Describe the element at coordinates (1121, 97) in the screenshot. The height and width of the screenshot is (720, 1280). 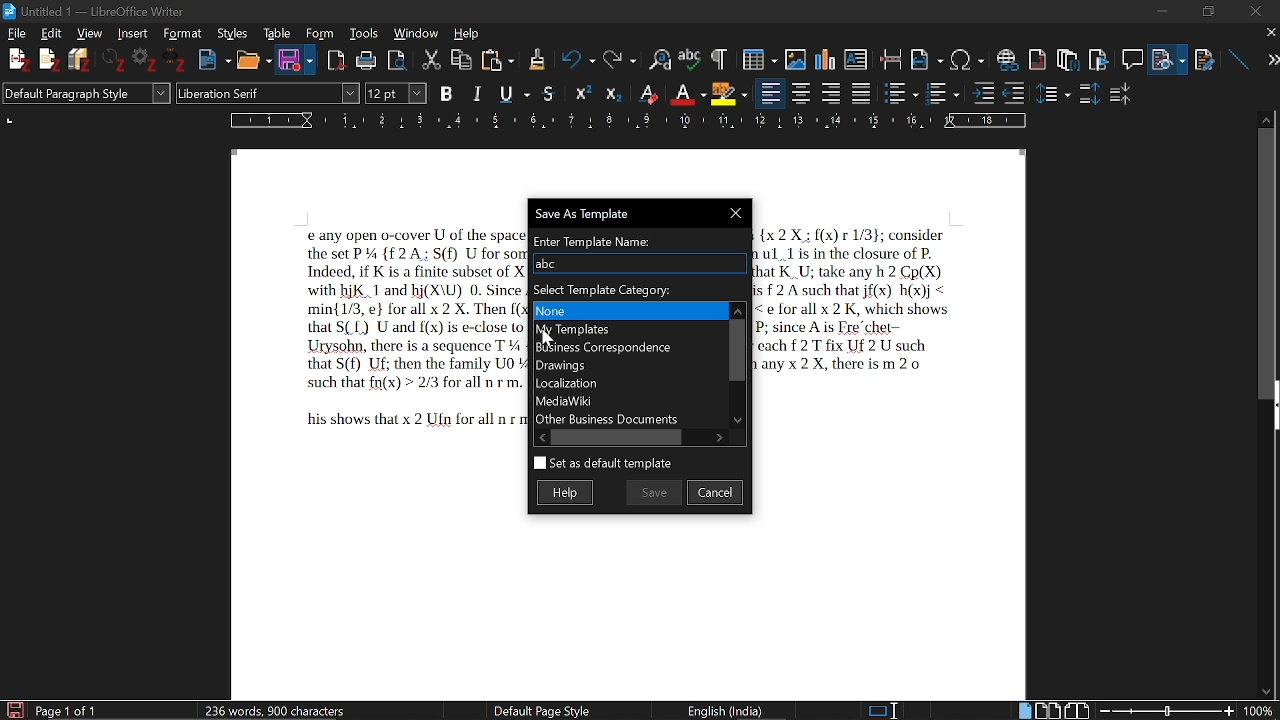
I see `decrease paragraph space` at that location.